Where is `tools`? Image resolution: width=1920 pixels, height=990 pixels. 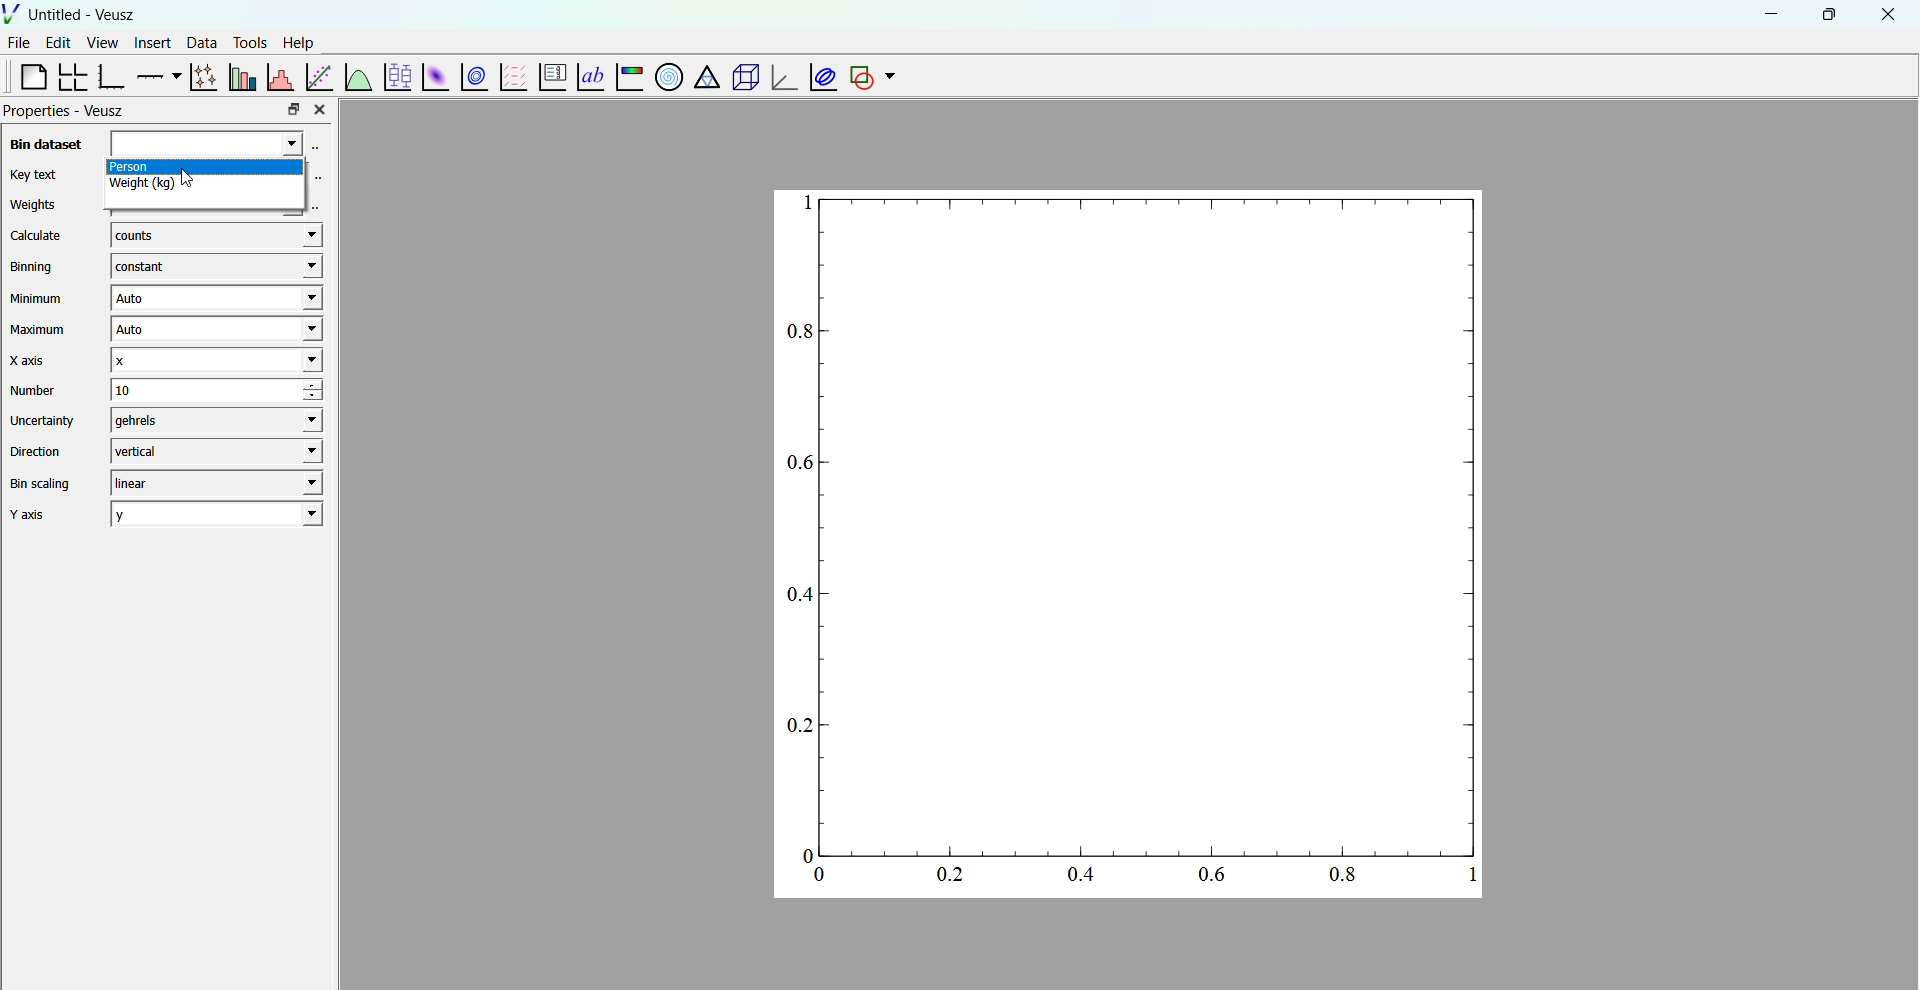
tools is located at coordinates (247, 42).